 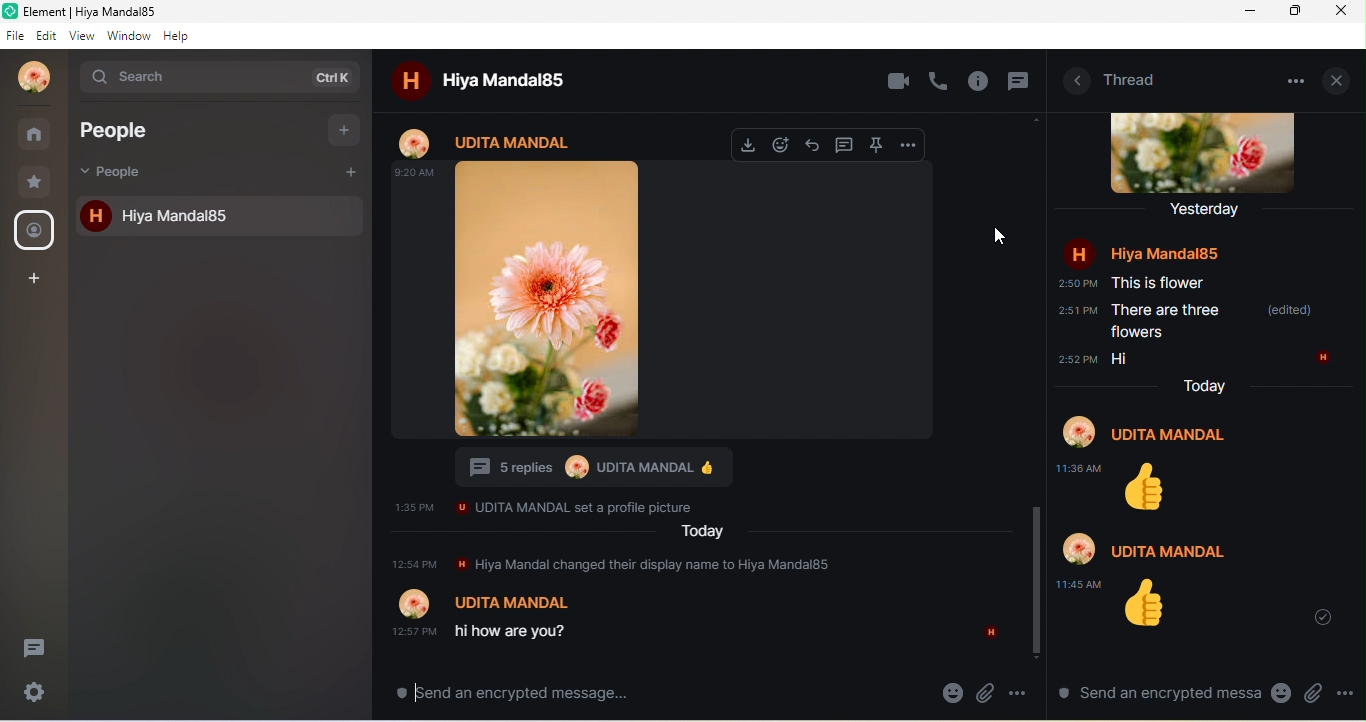 I want to click on H, so click(x=994, y=633).